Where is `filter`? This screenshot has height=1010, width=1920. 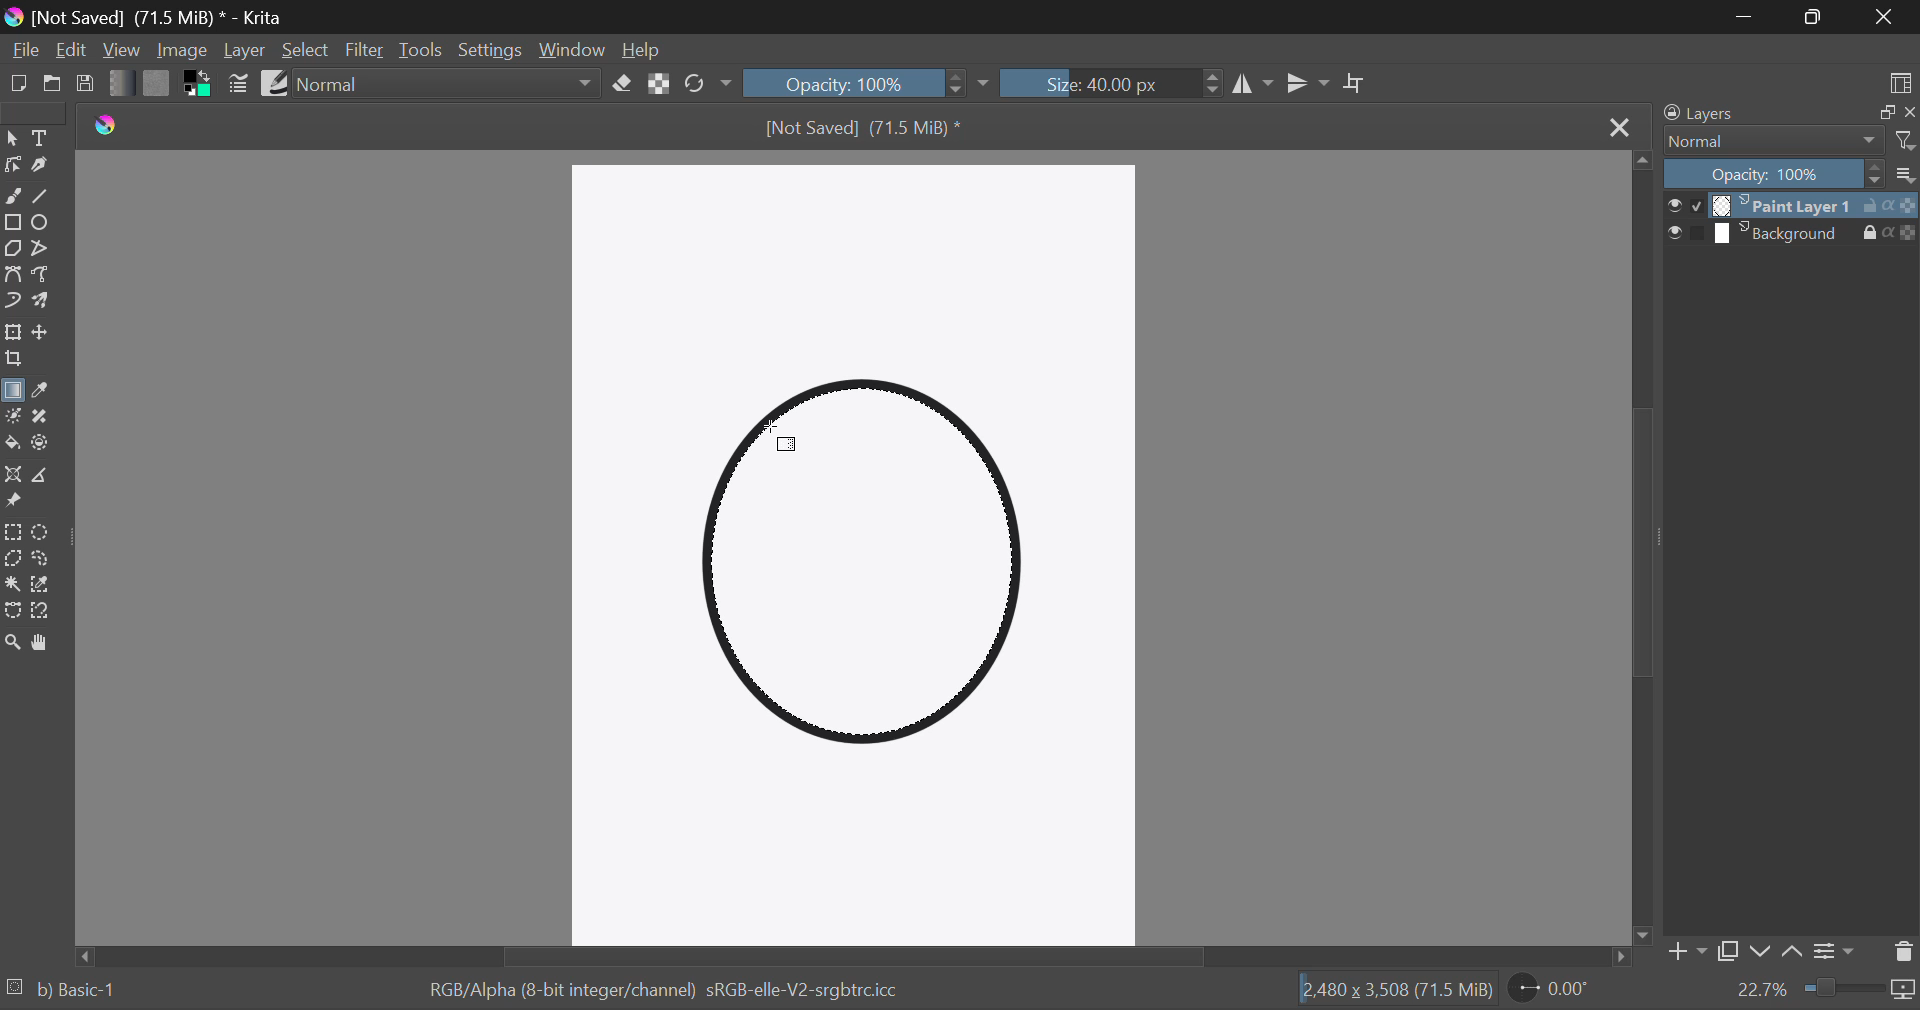
filter is located at coordinates (1904, 141).